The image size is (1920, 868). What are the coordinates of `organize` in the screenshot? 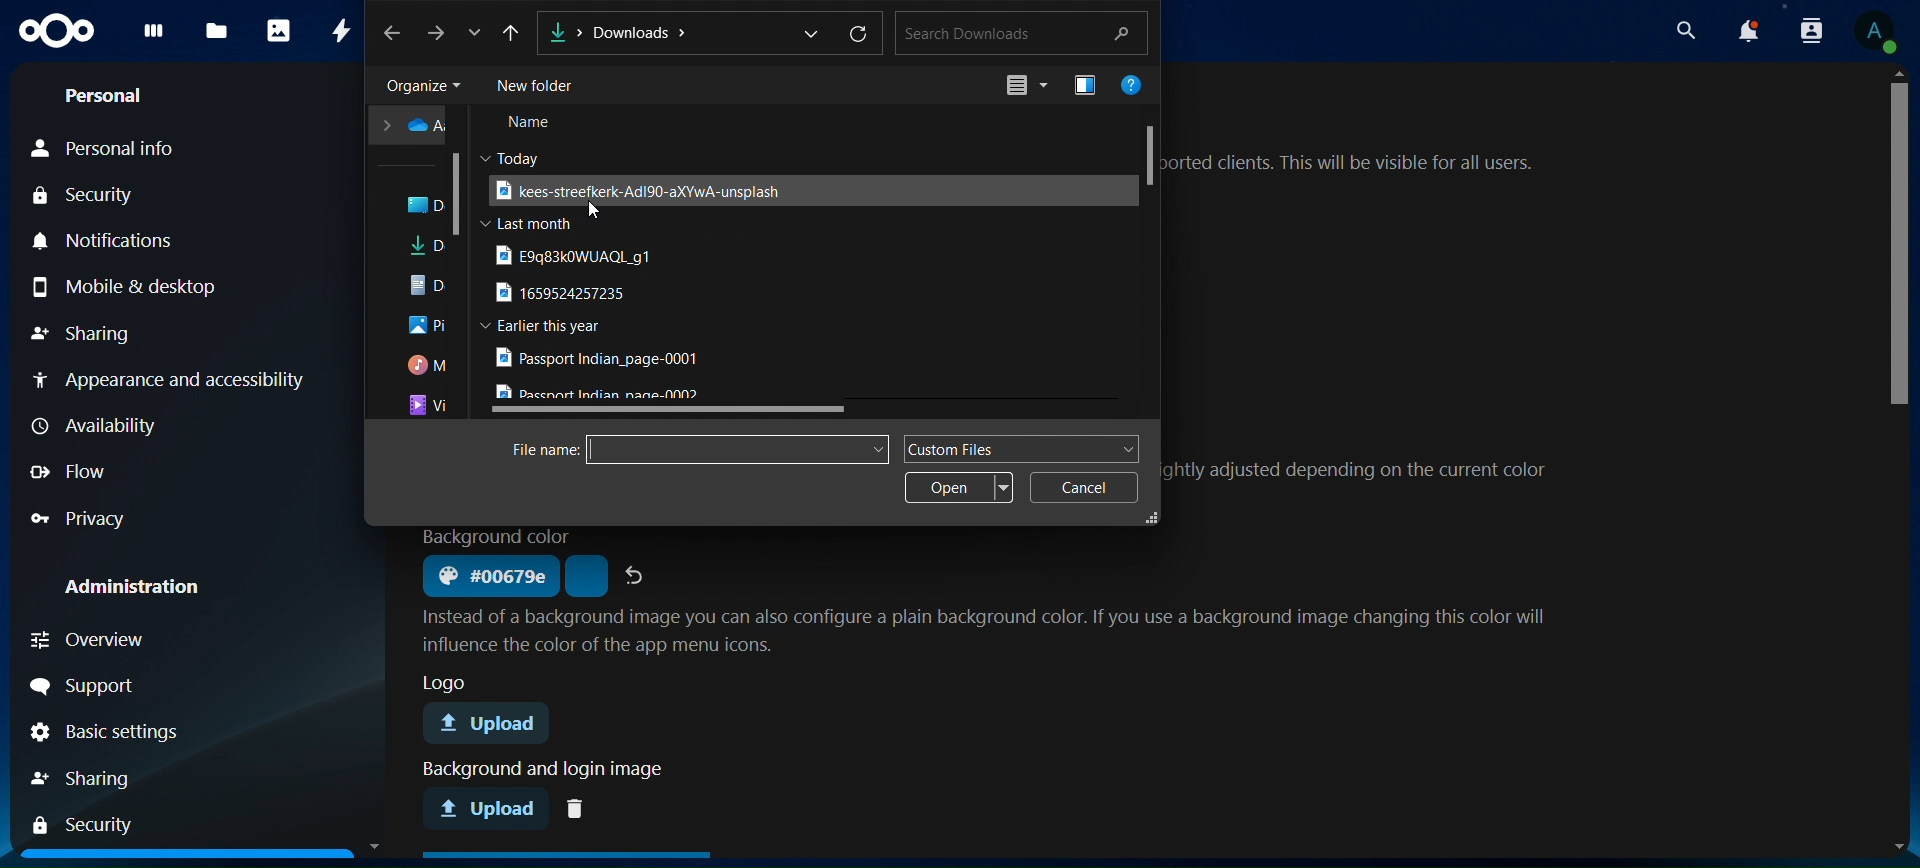 It's located at (421, 86).